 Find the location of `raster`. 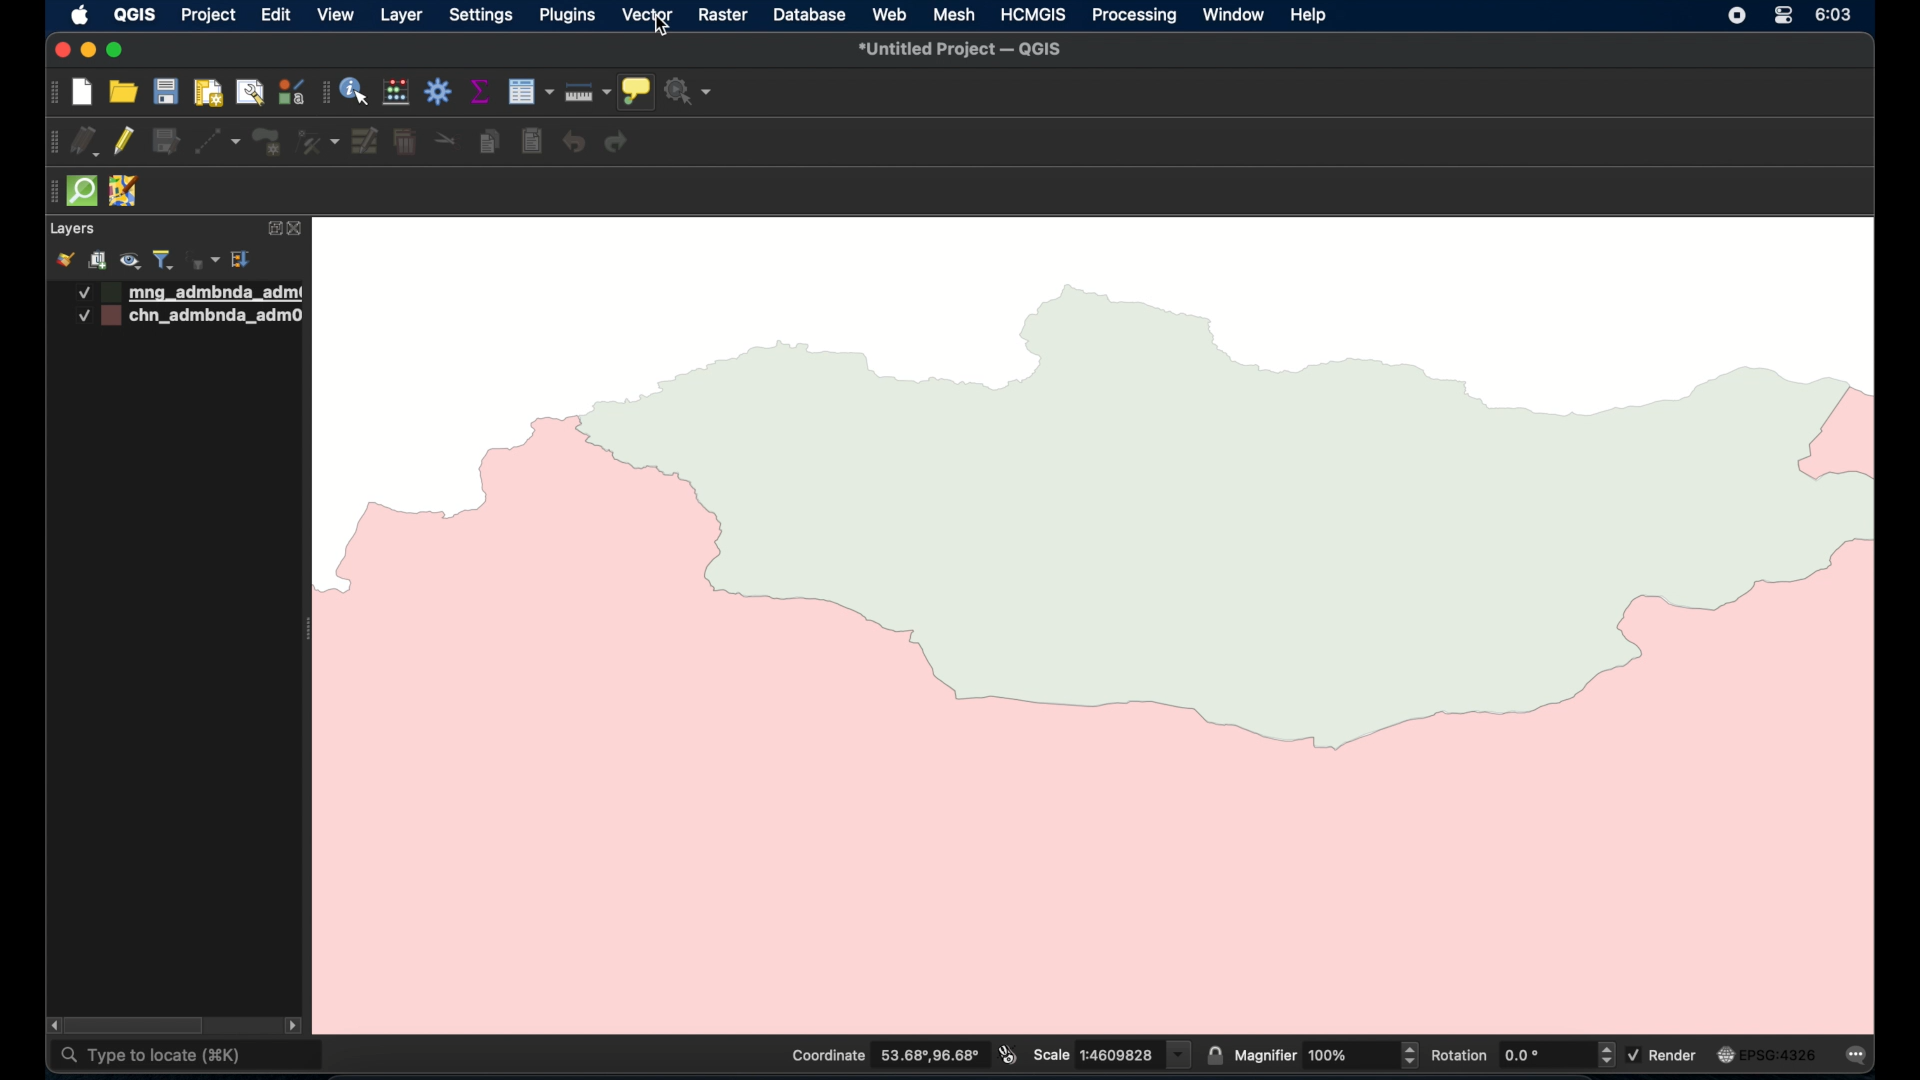

raster is located at coordinates (721, 16).